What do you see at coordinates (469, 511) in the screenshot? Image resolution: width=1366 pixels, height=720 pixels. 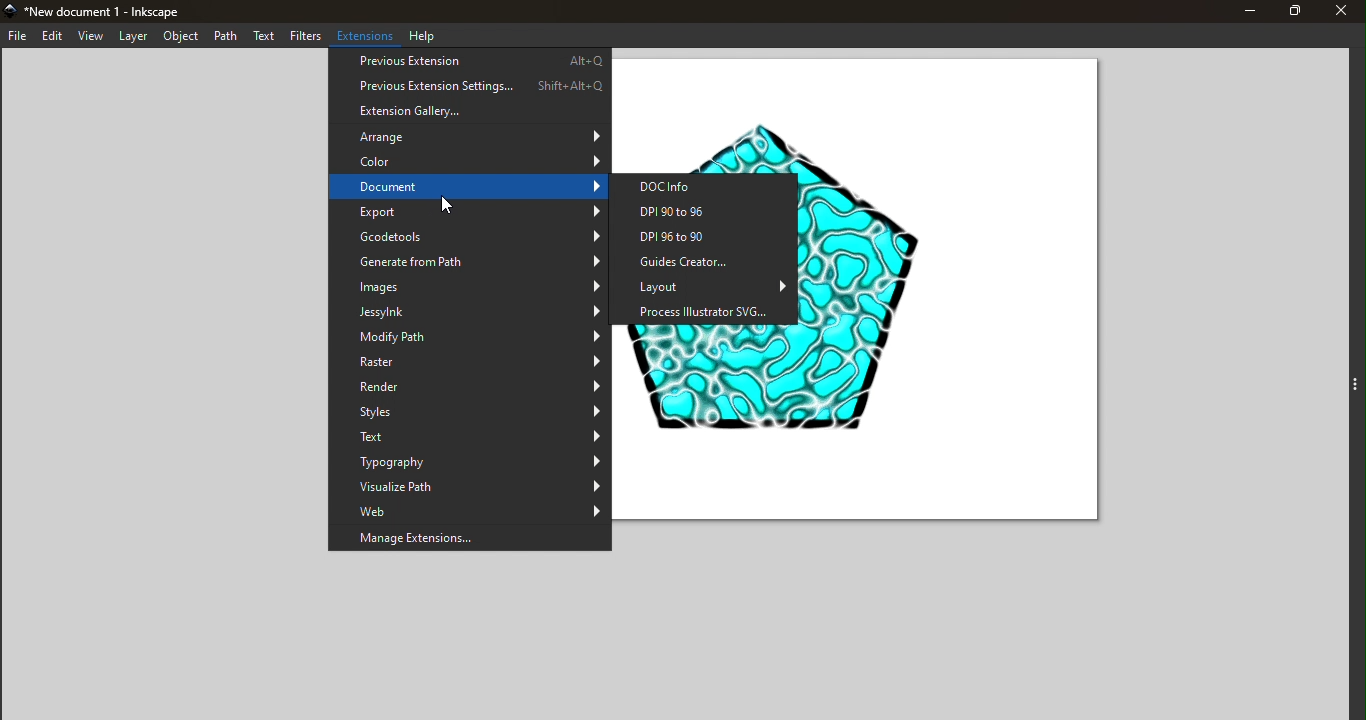 I see `Web` at bounding box center [469, 511].